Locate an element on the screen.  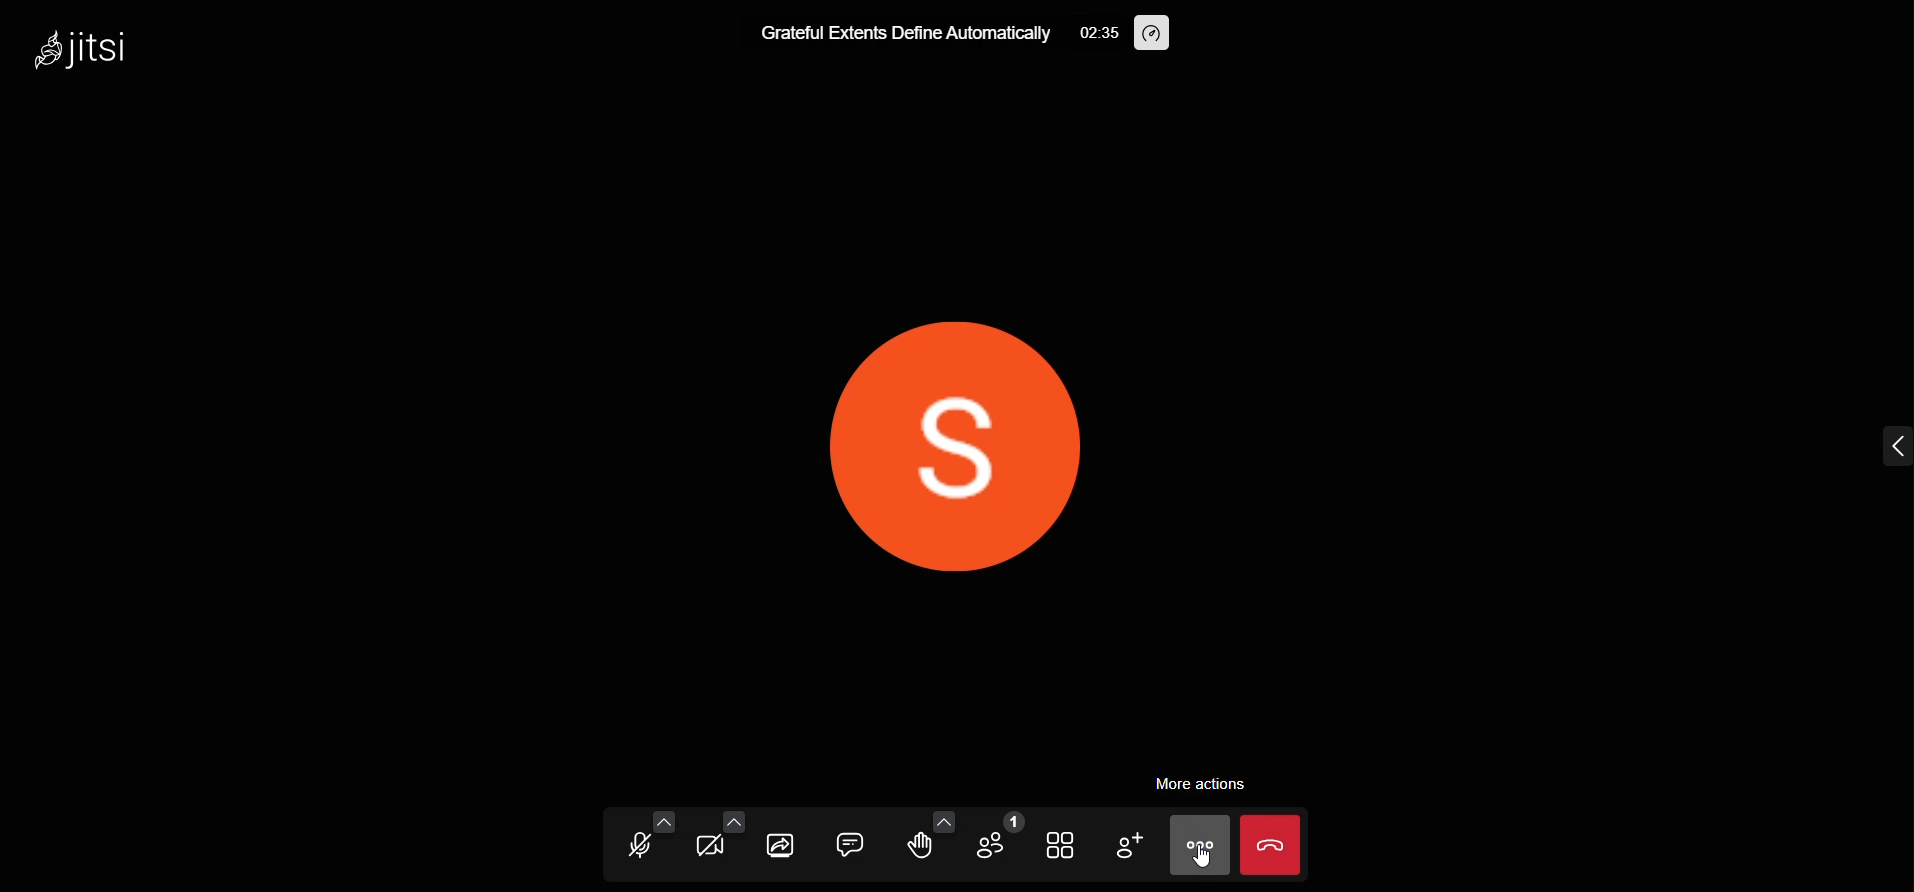
leave the meeting is located at coordinates (1269, 843).